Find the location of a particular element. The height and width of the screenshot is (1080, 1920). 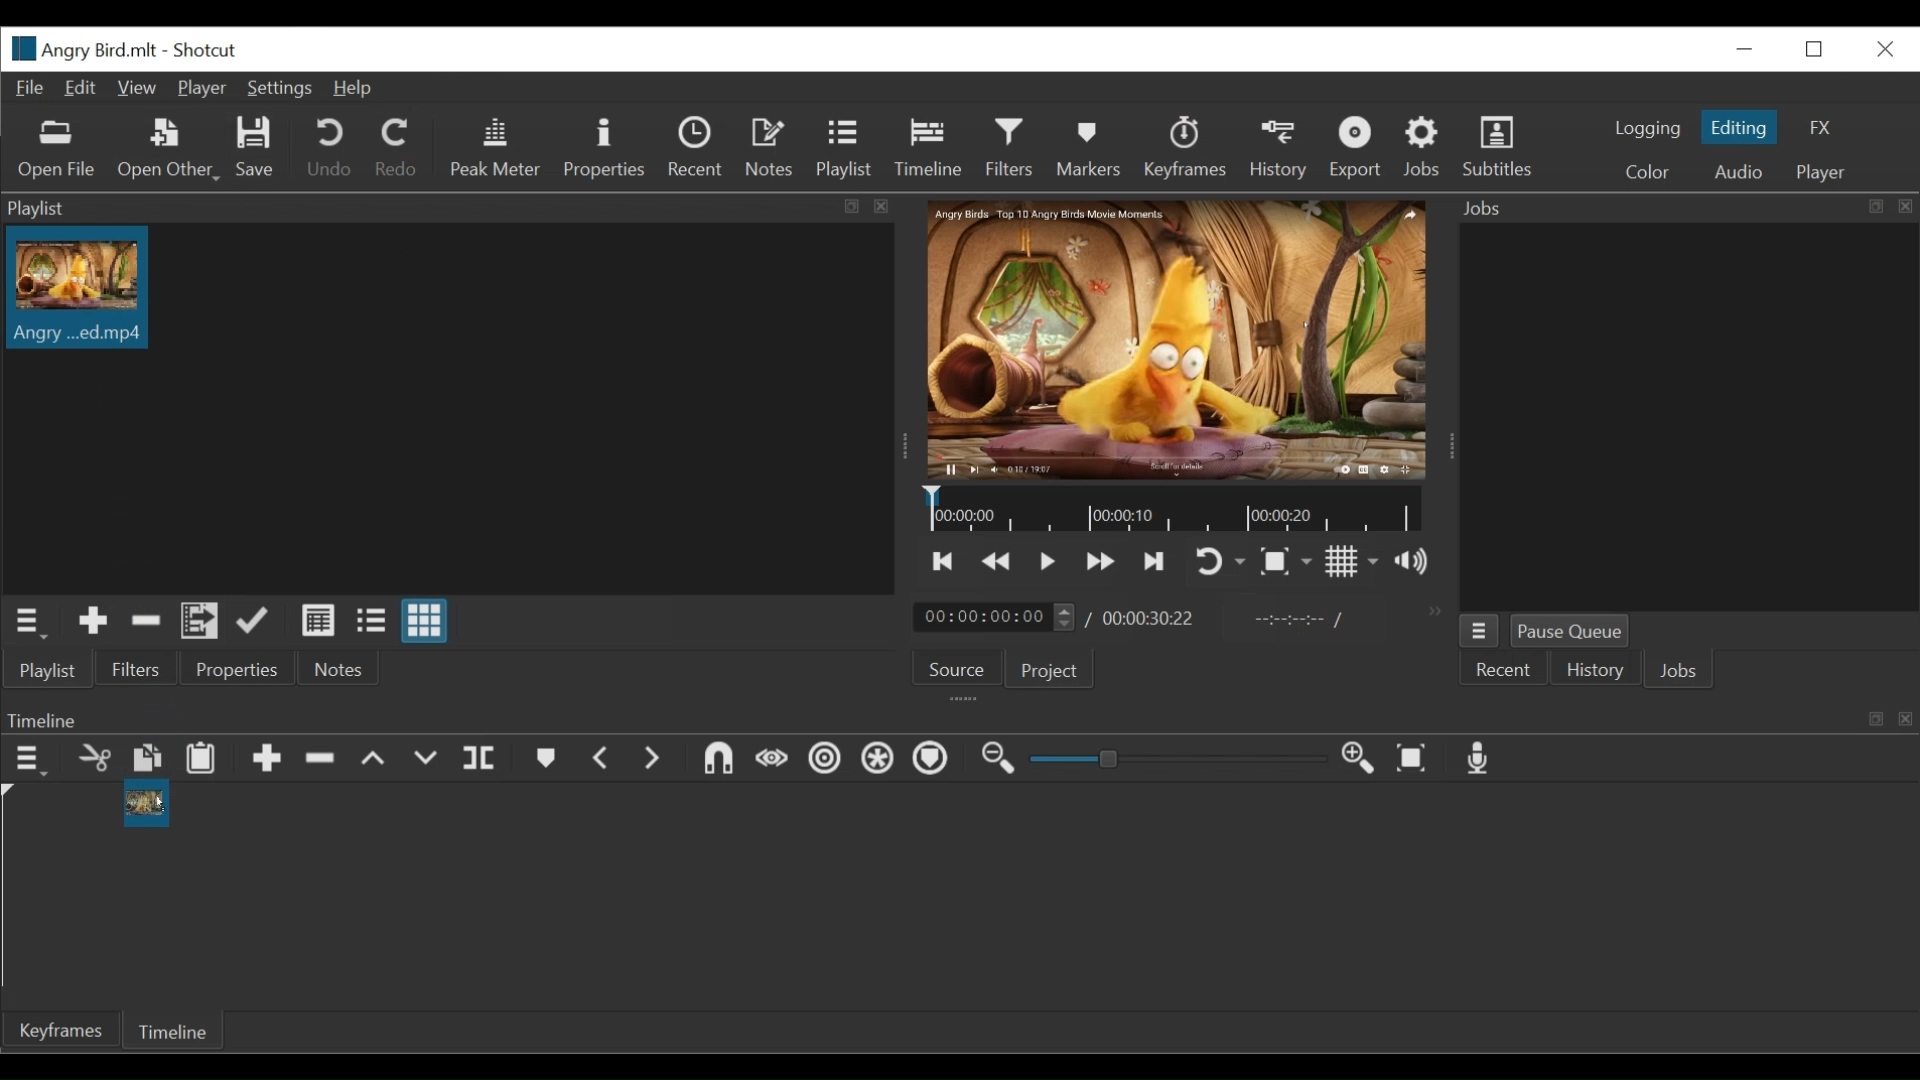

File is located at coordinates (32, 89).